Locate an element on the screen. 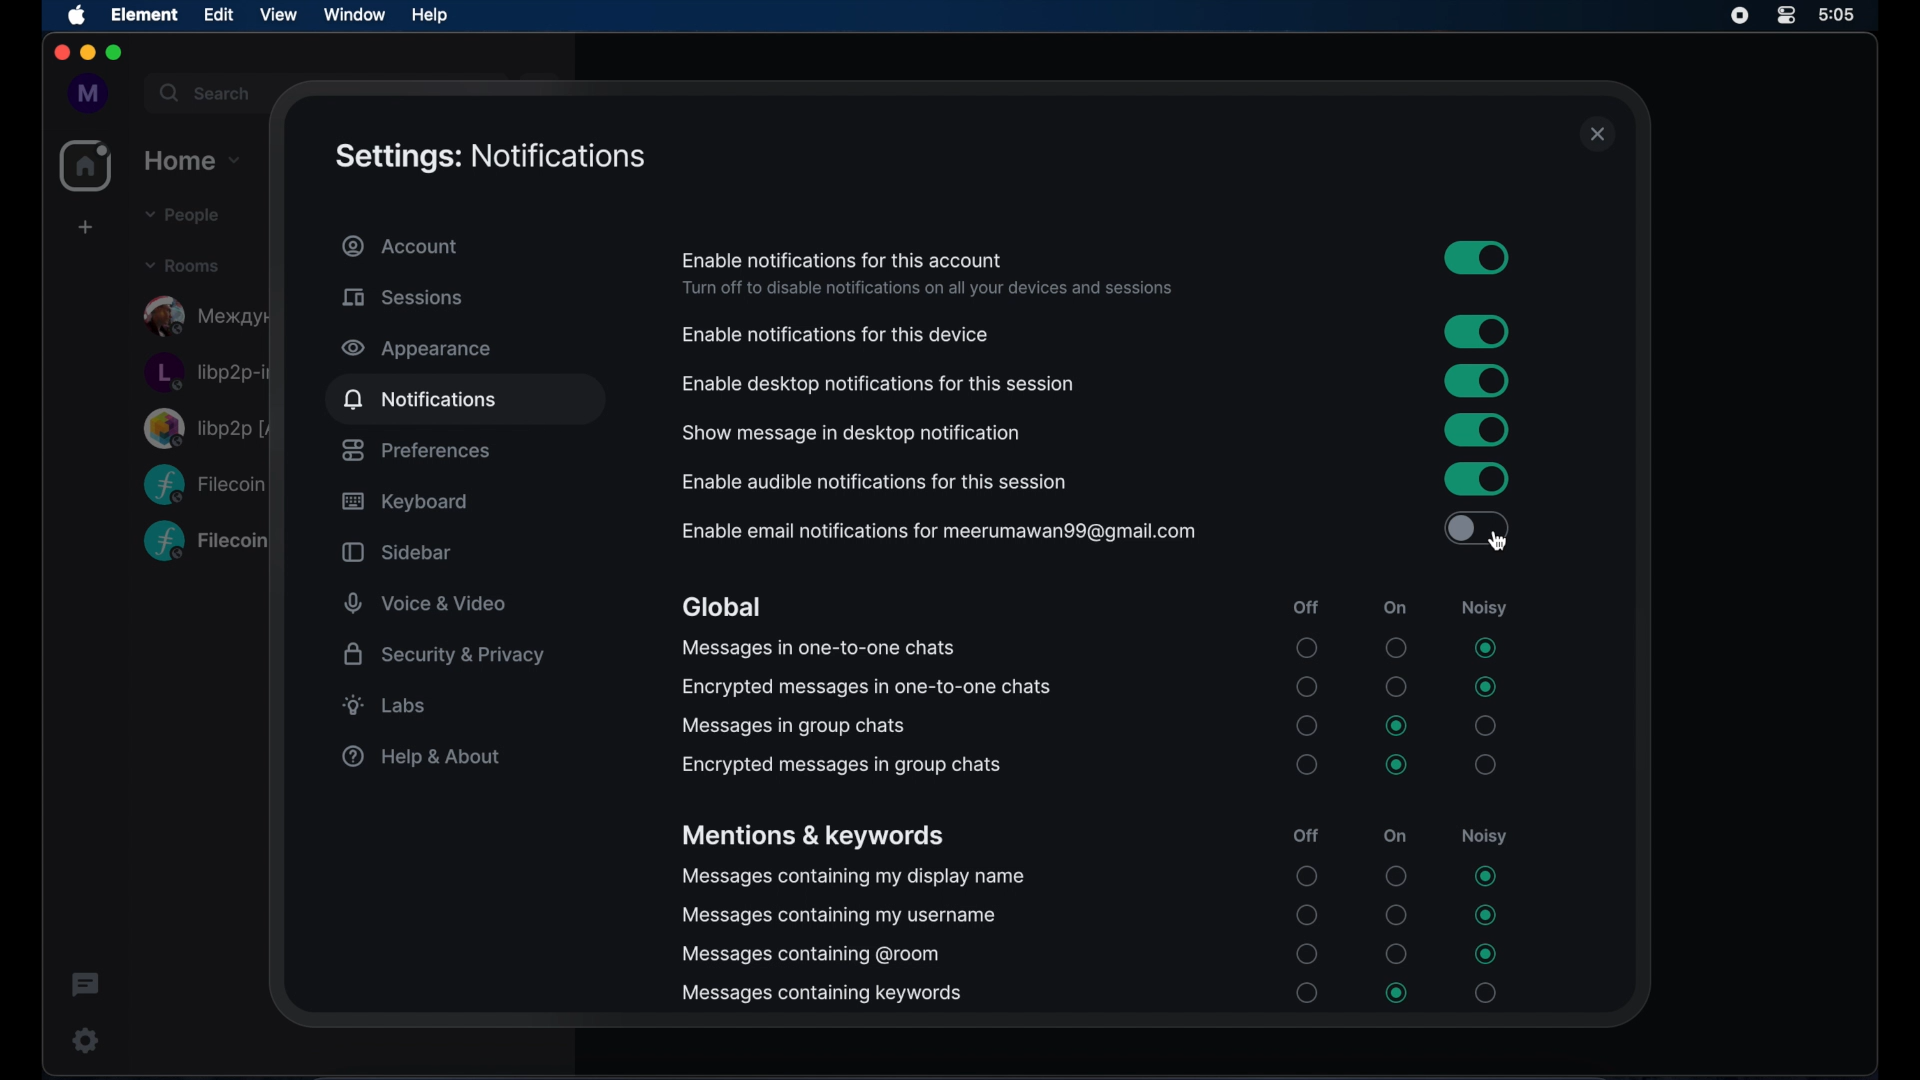 The height and width of the screenshot is (1080, 1920). toggle button is located at coordinates (1476, 479).